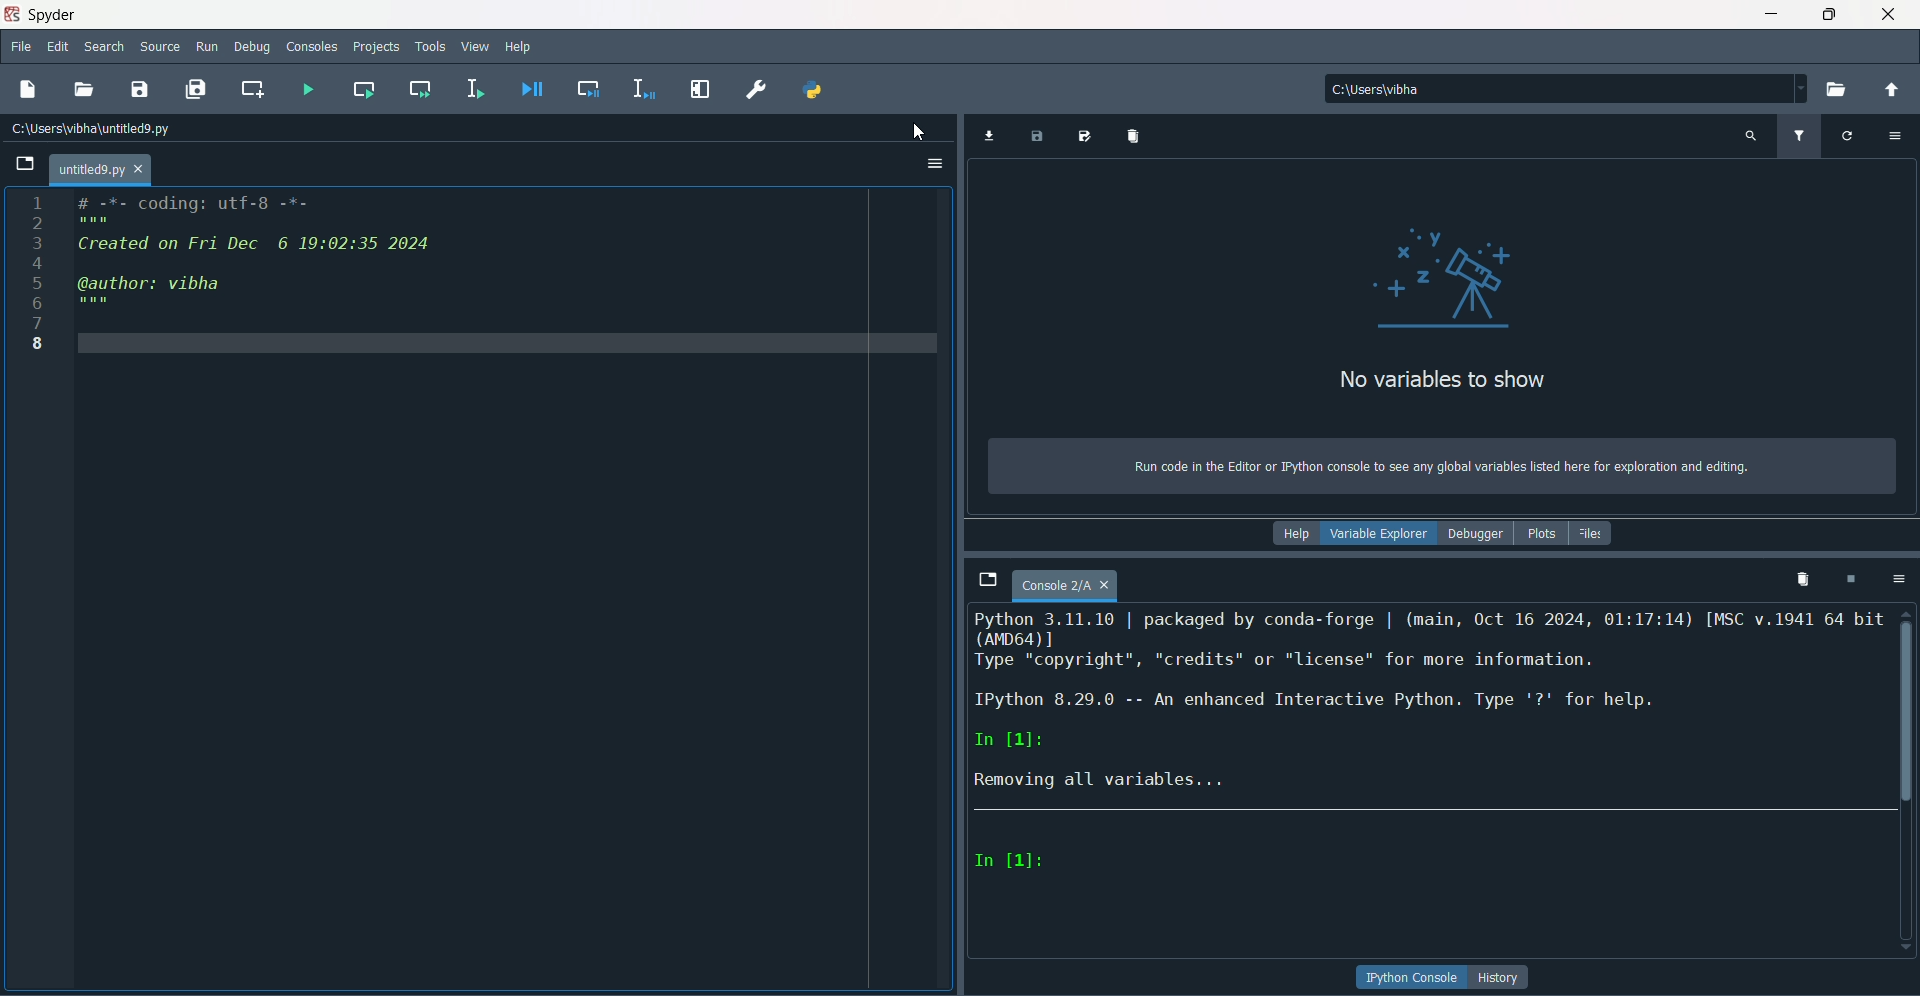  What do you see at coordinates (1849, 579) in the screenshot?
I see `interrupt kernel` at bounding box center [1849, 579].